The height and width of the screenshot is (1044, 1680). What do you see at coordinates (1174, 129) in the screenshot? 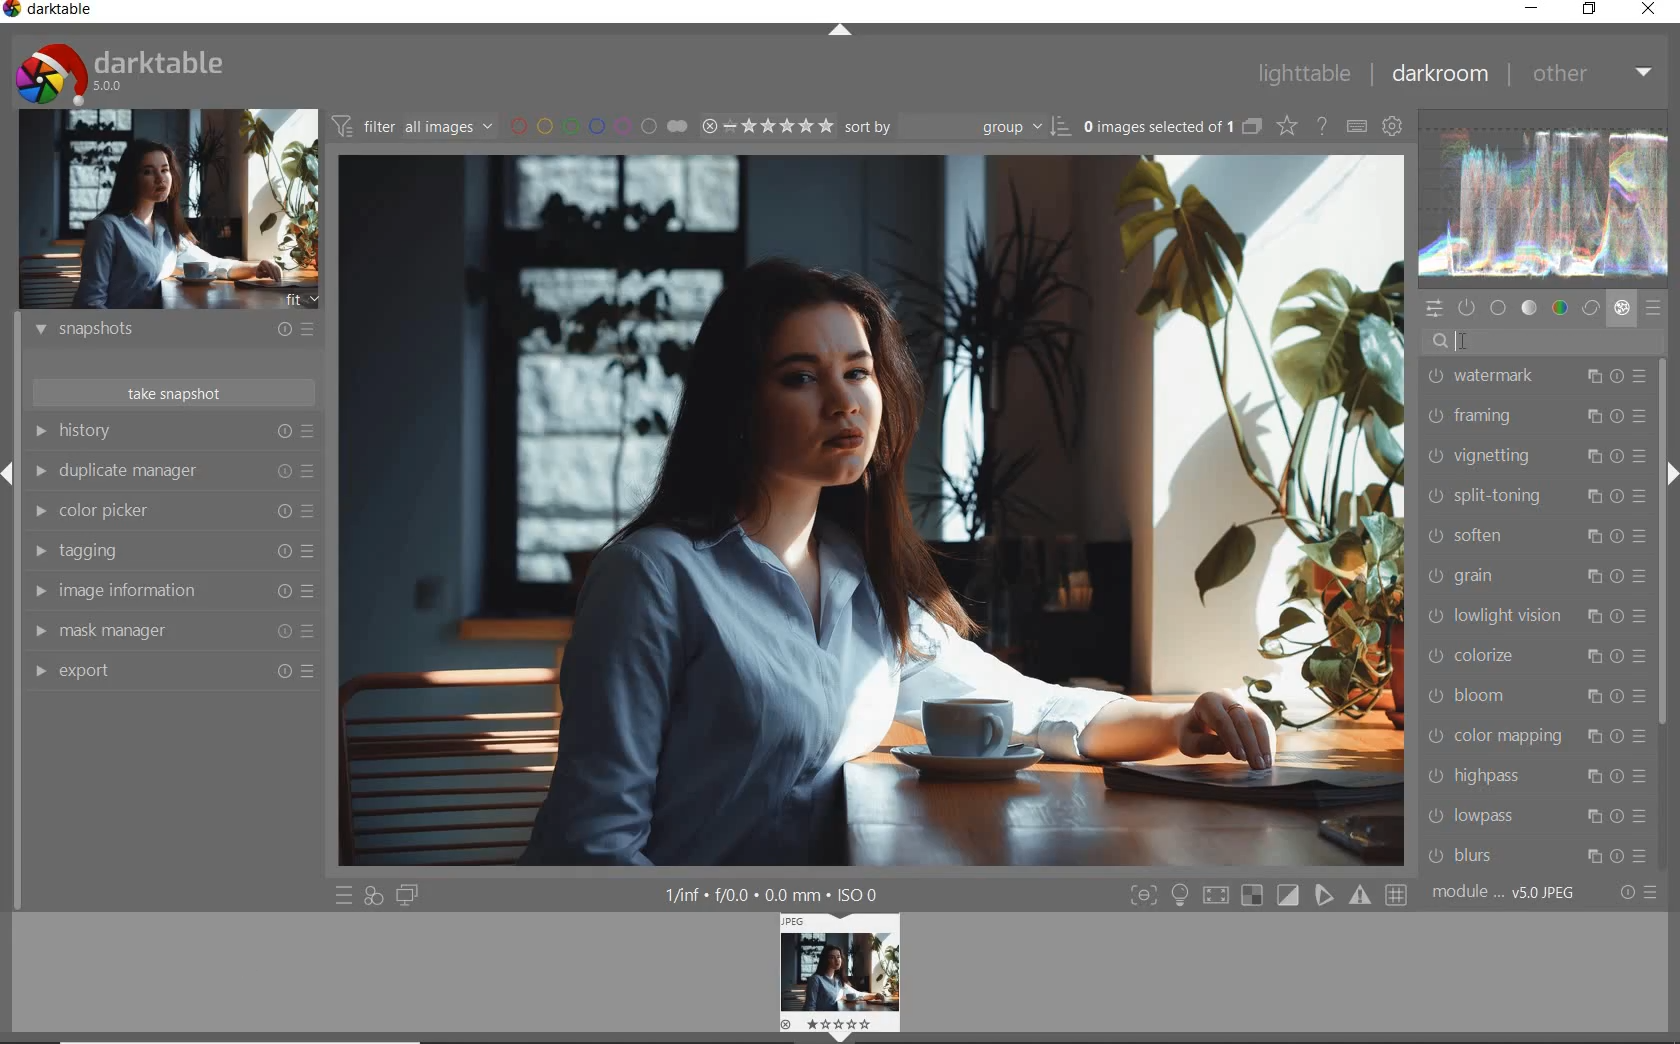
I see `expand grouped images` at bounding box center [1174, 129].